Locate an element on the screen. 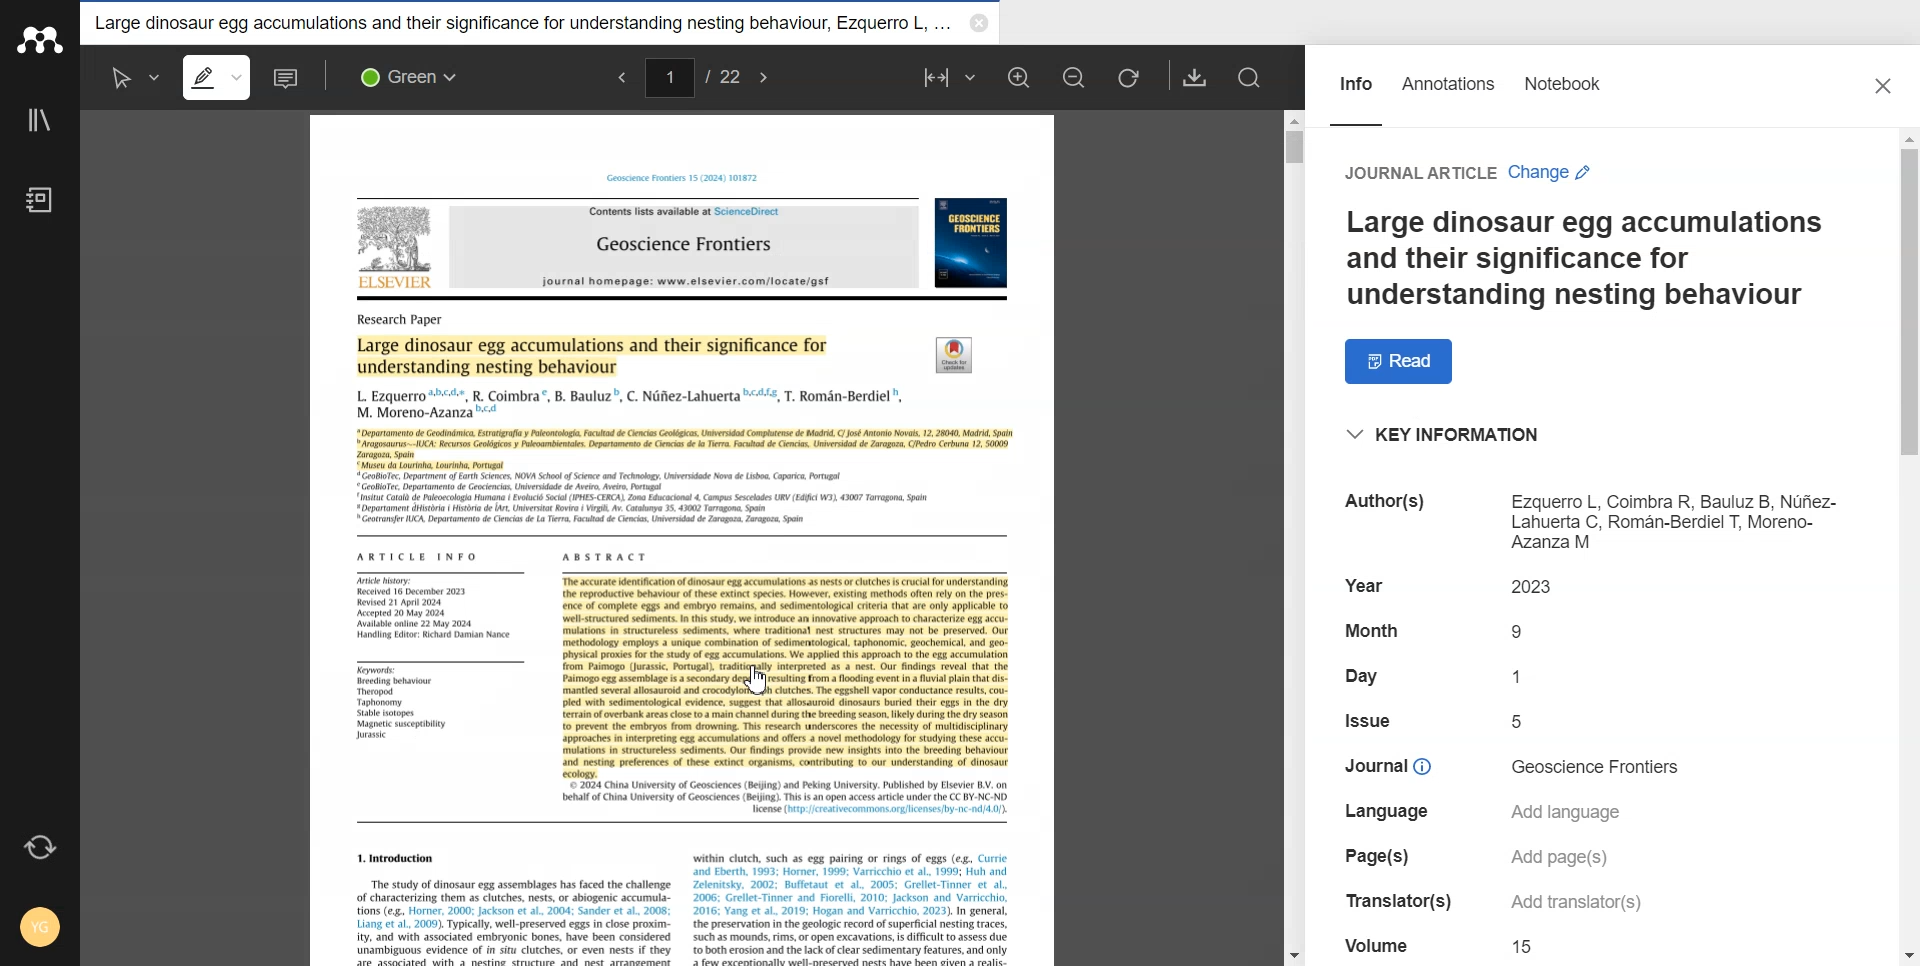 The width and height of the screenshot is (1920, 966). Rotate page is located at coordinates (1129, 78).